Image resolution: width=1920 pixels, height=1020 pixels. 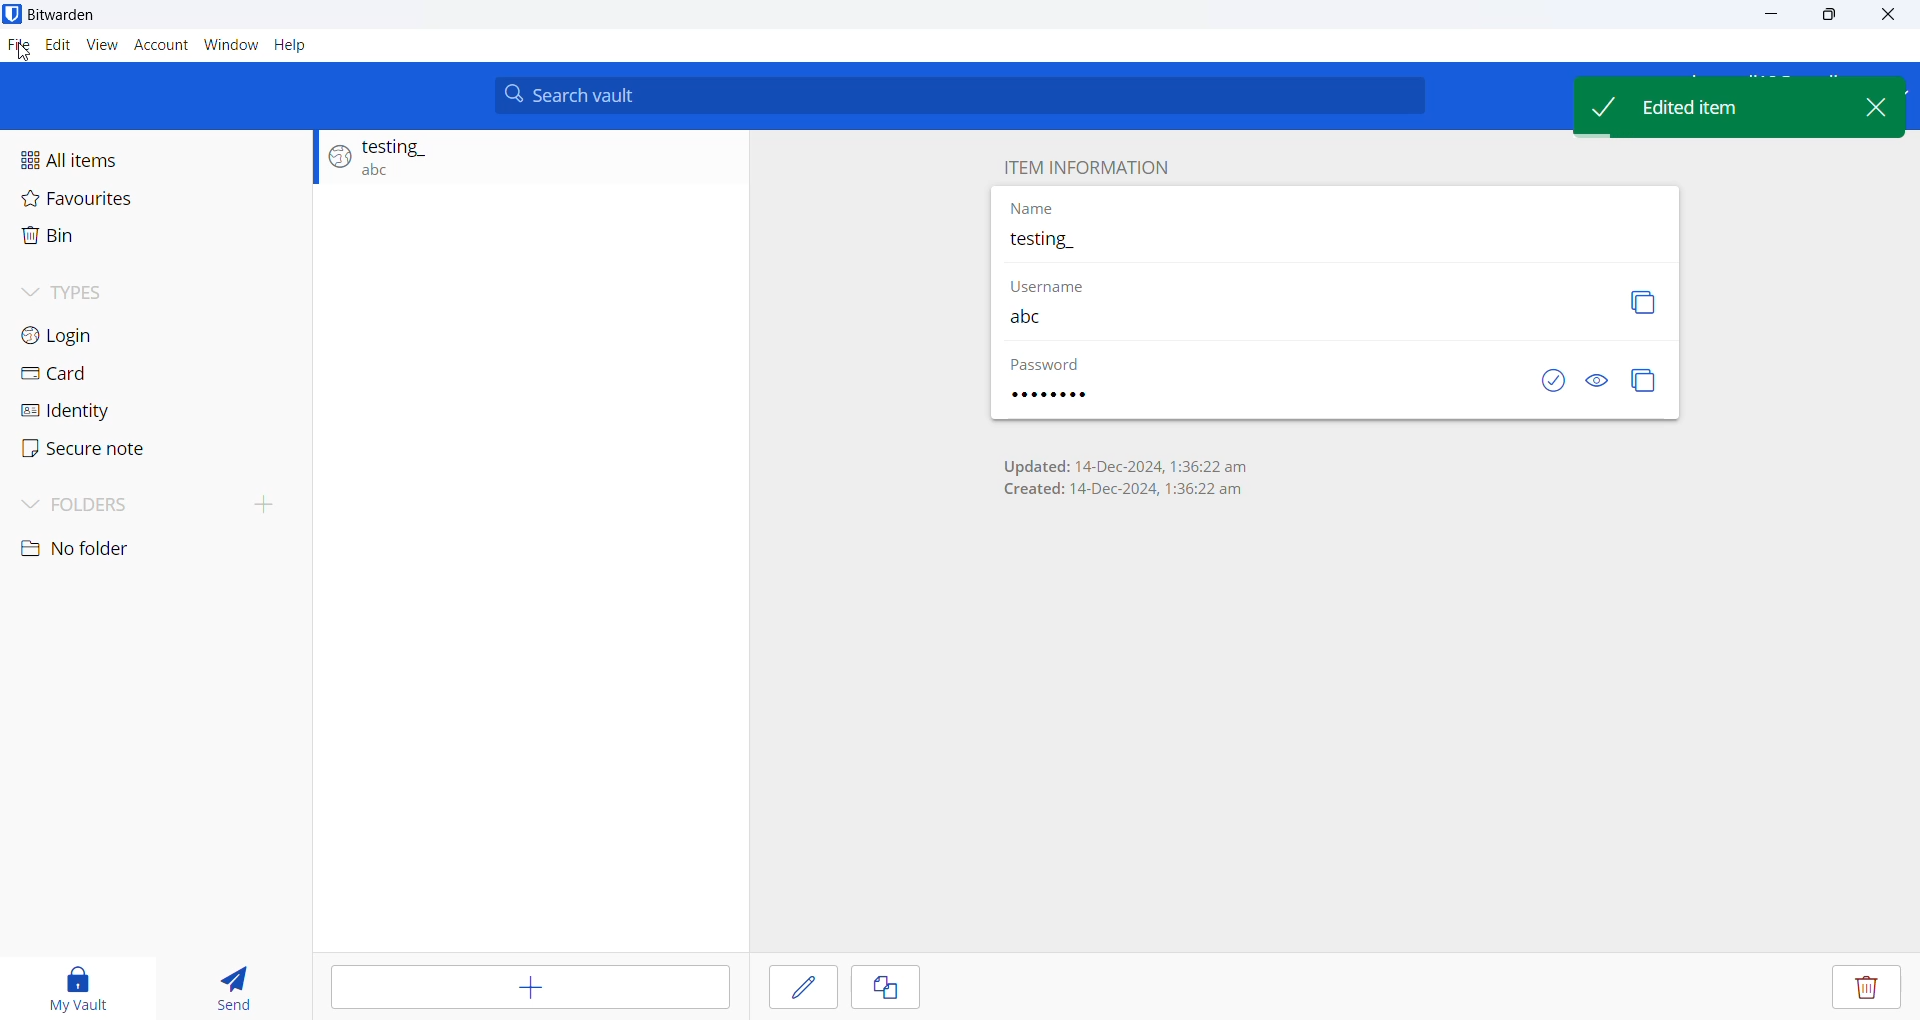 I want to click on Folders, so click(x=107, y=506).